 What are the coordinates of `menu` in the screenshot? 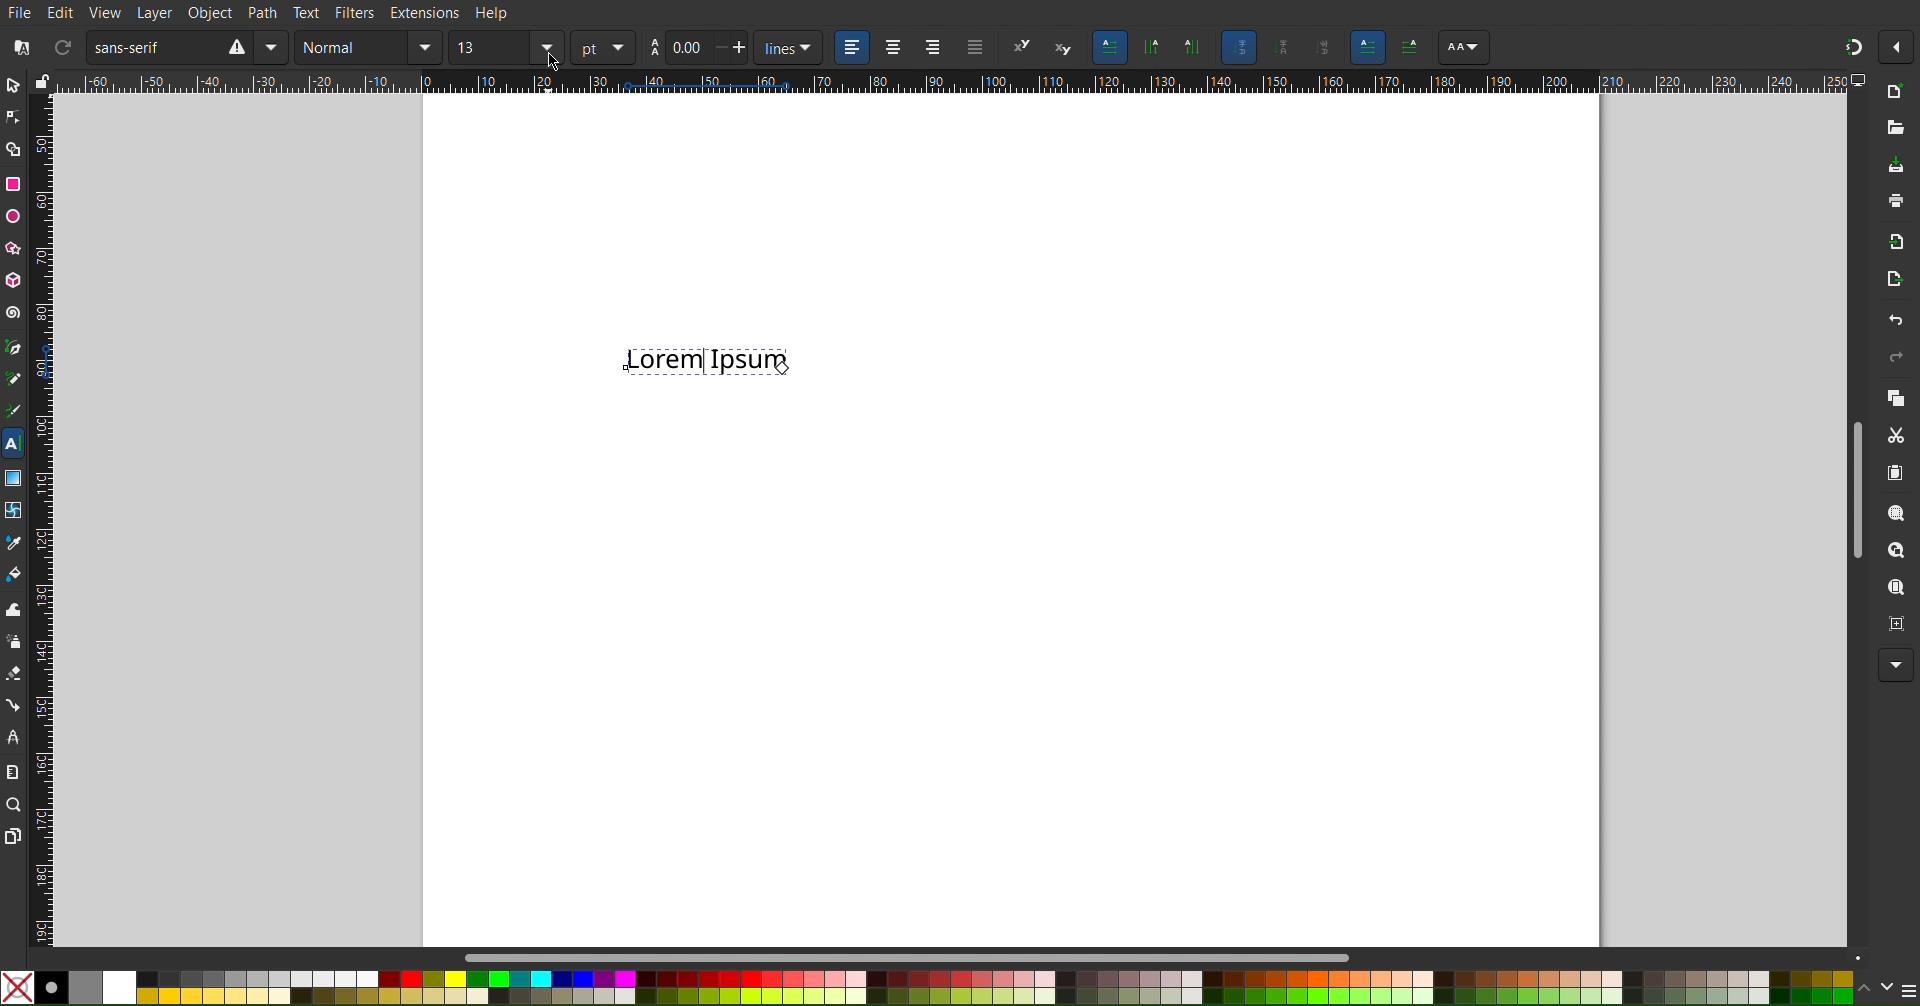 It's located at (1908, 989).